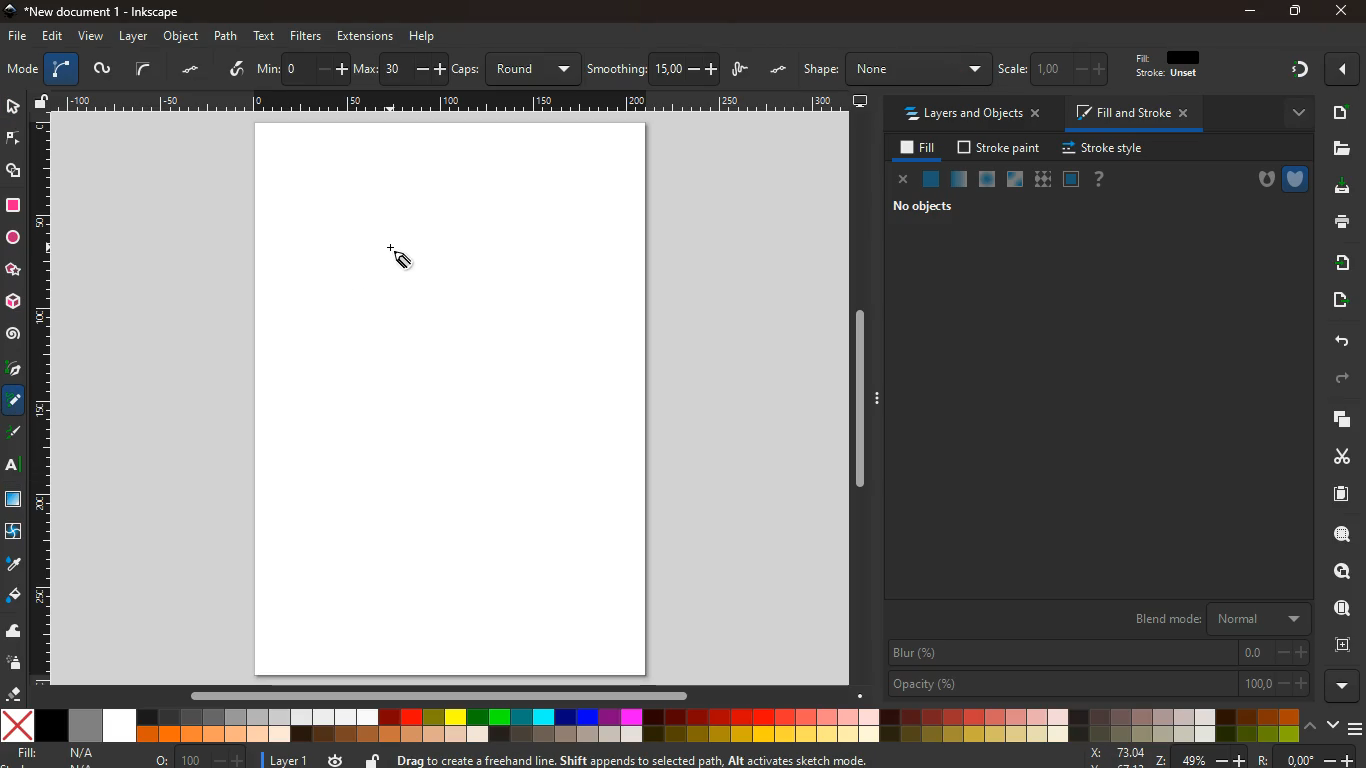 The image size is (1366, 768). I want to click on files, so click(1341, 149).